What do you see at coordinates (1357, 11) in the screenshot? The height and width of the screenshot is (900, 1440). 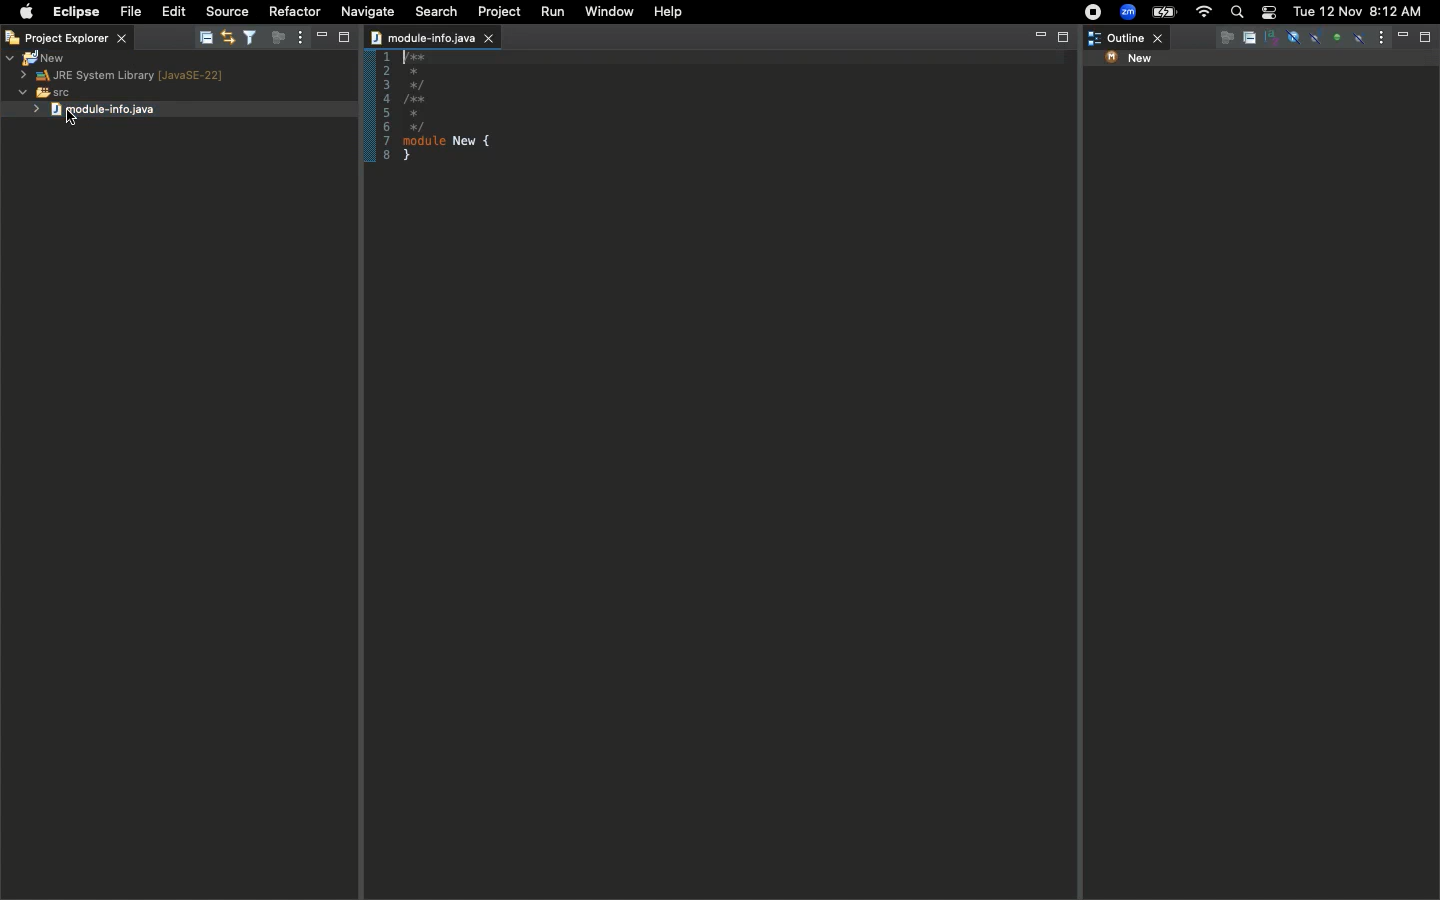 I see `Date/time` at bounding box center [1357, 11].